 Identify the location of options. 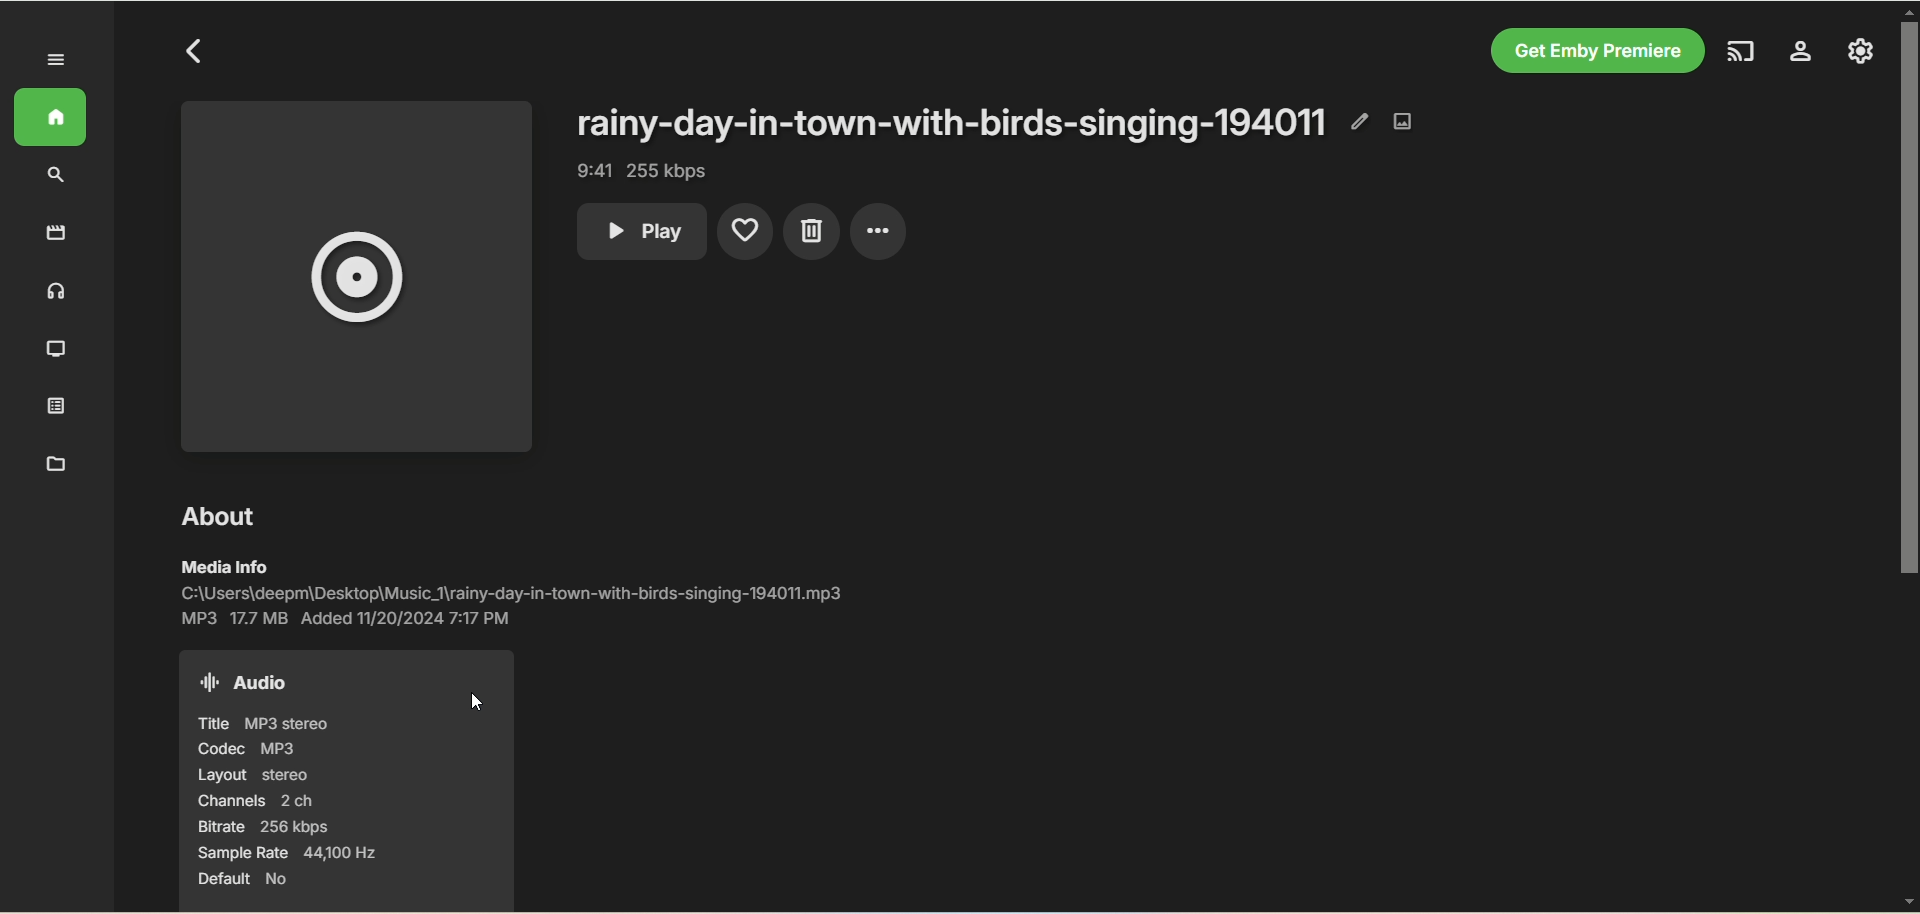
(884, 231).